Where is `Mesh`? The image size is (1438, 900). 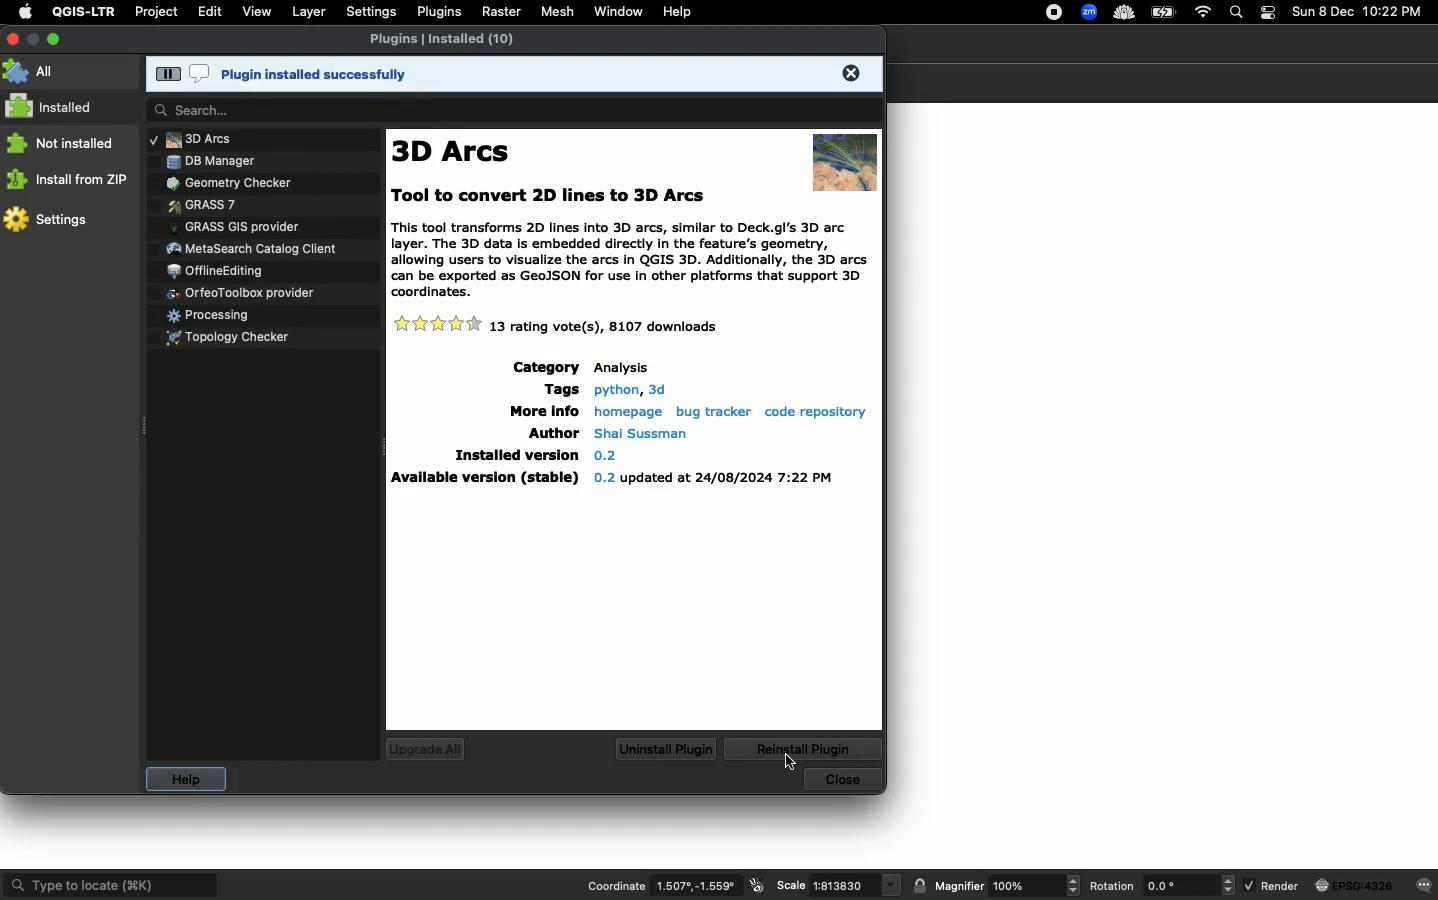 Mesh is located at coordinates (557, 12).